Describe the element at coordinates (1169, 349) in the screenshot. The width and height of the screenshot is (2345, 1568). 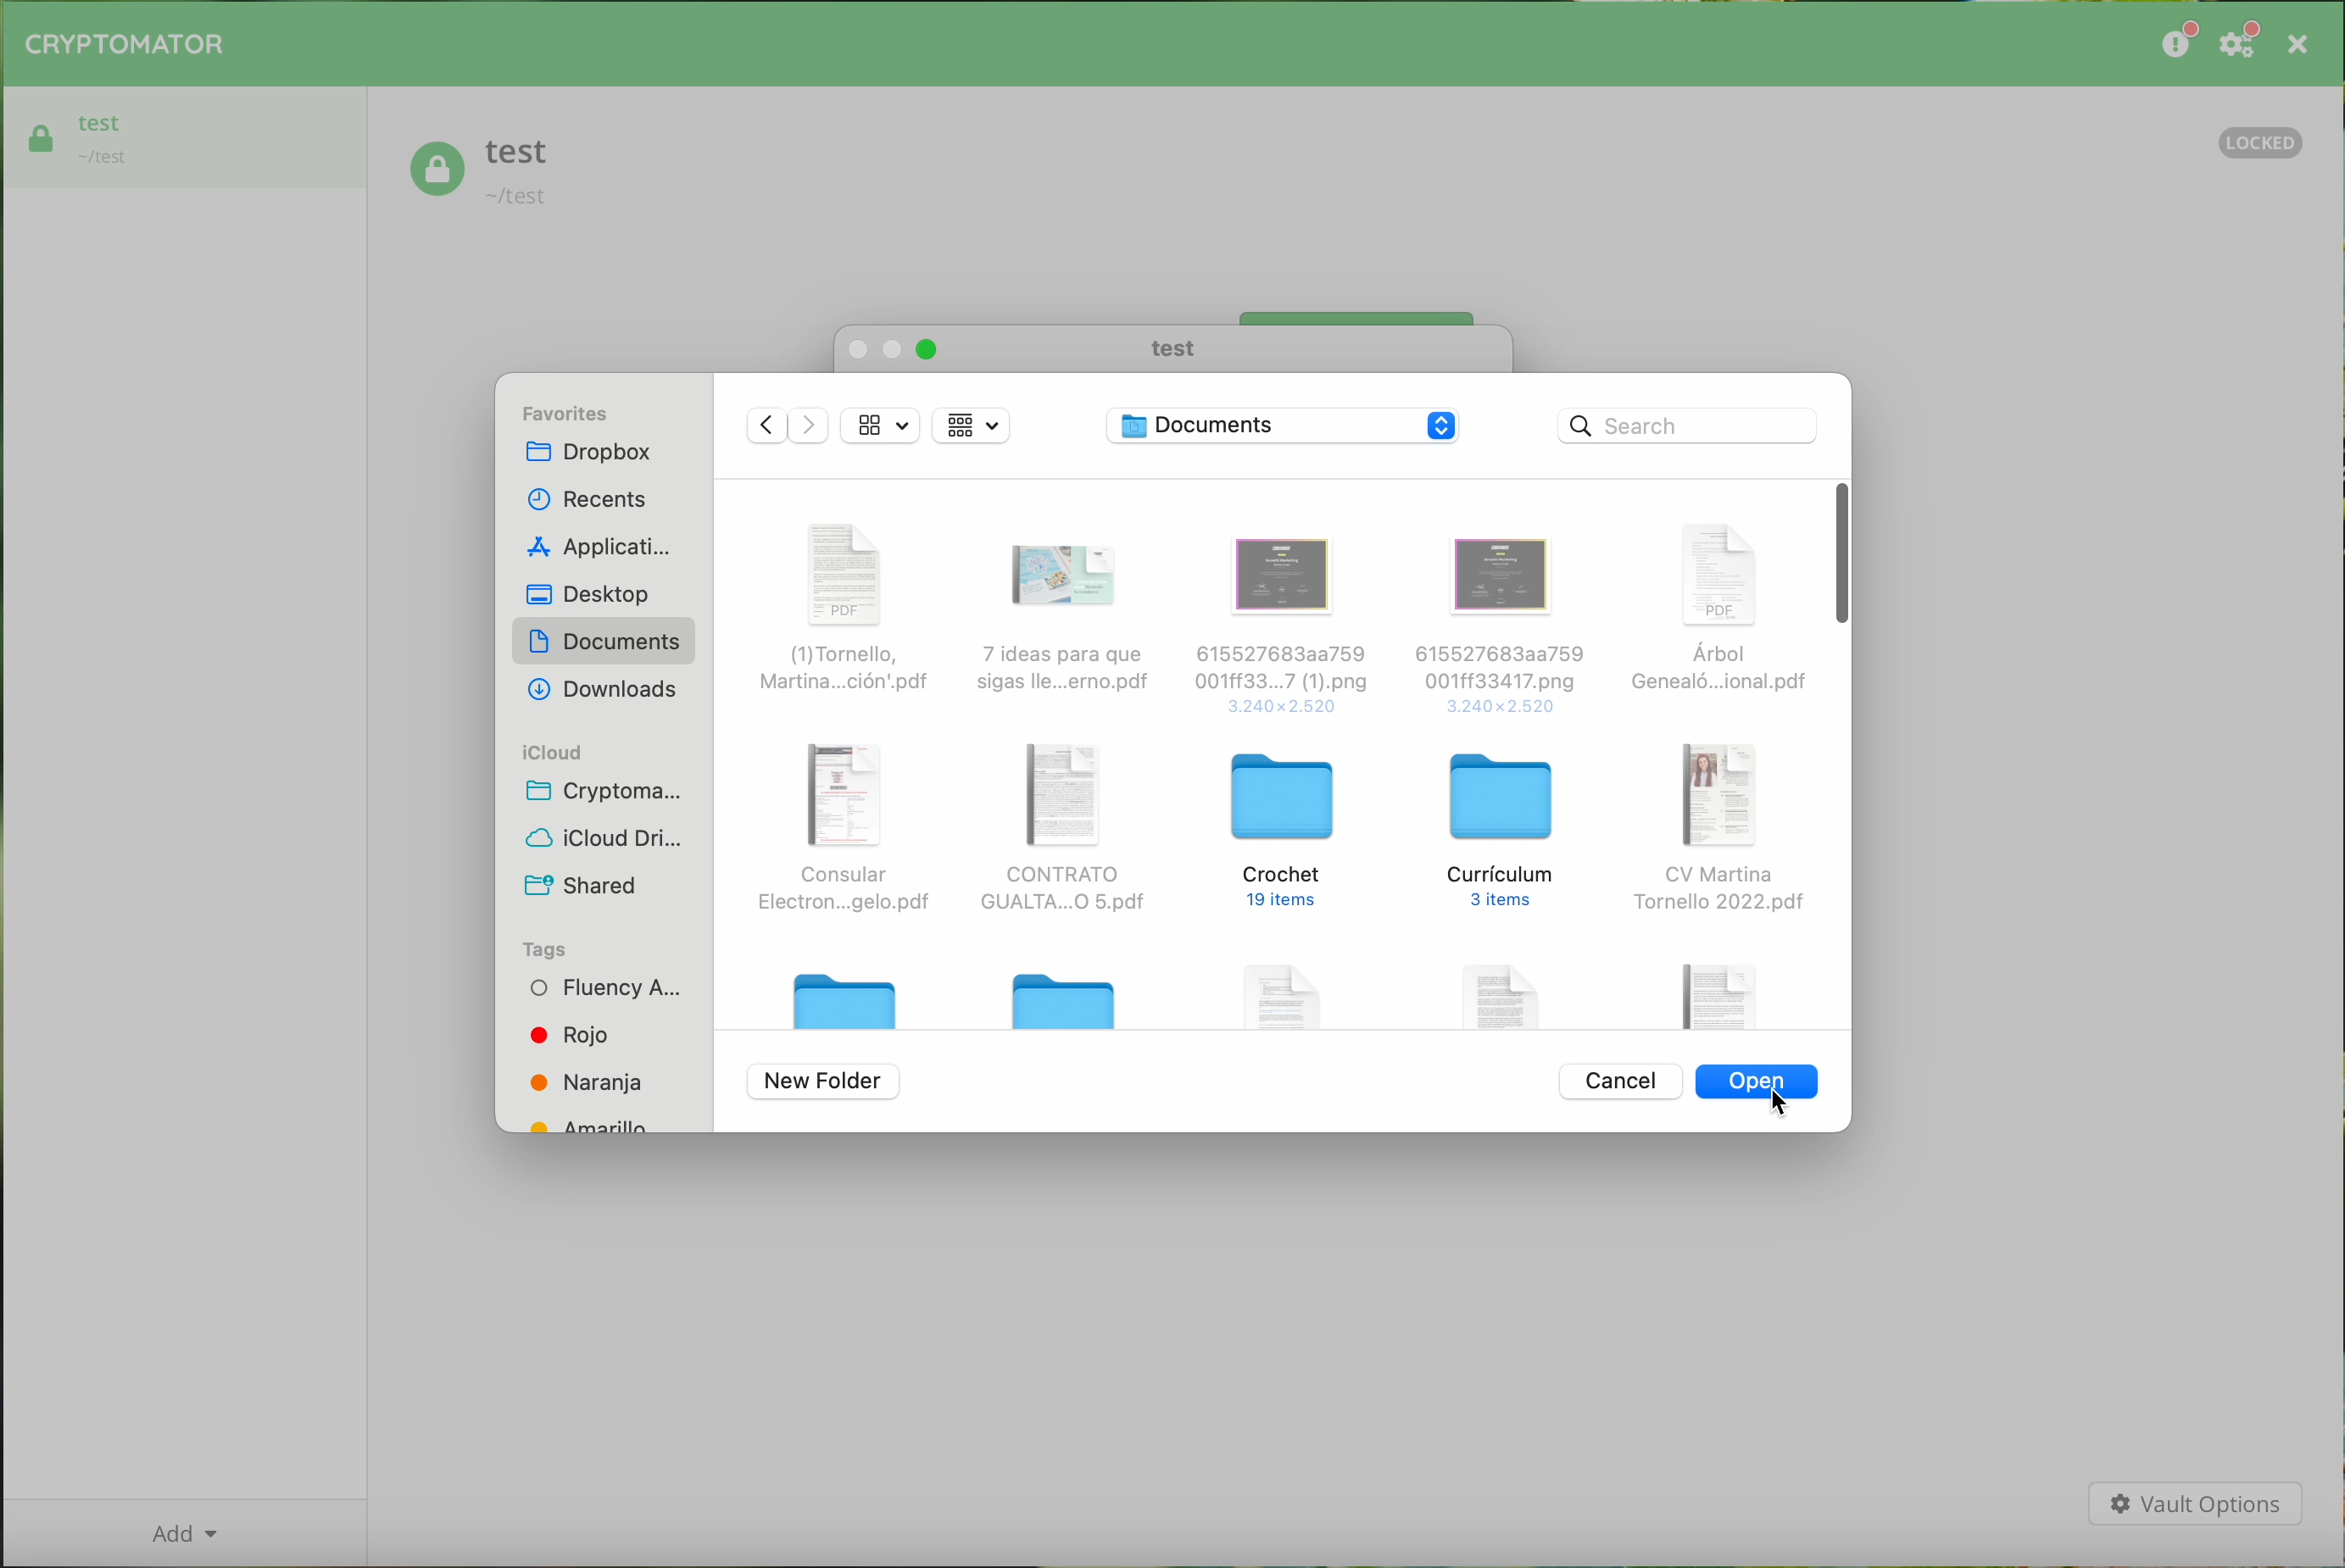
I see `test` at that location.